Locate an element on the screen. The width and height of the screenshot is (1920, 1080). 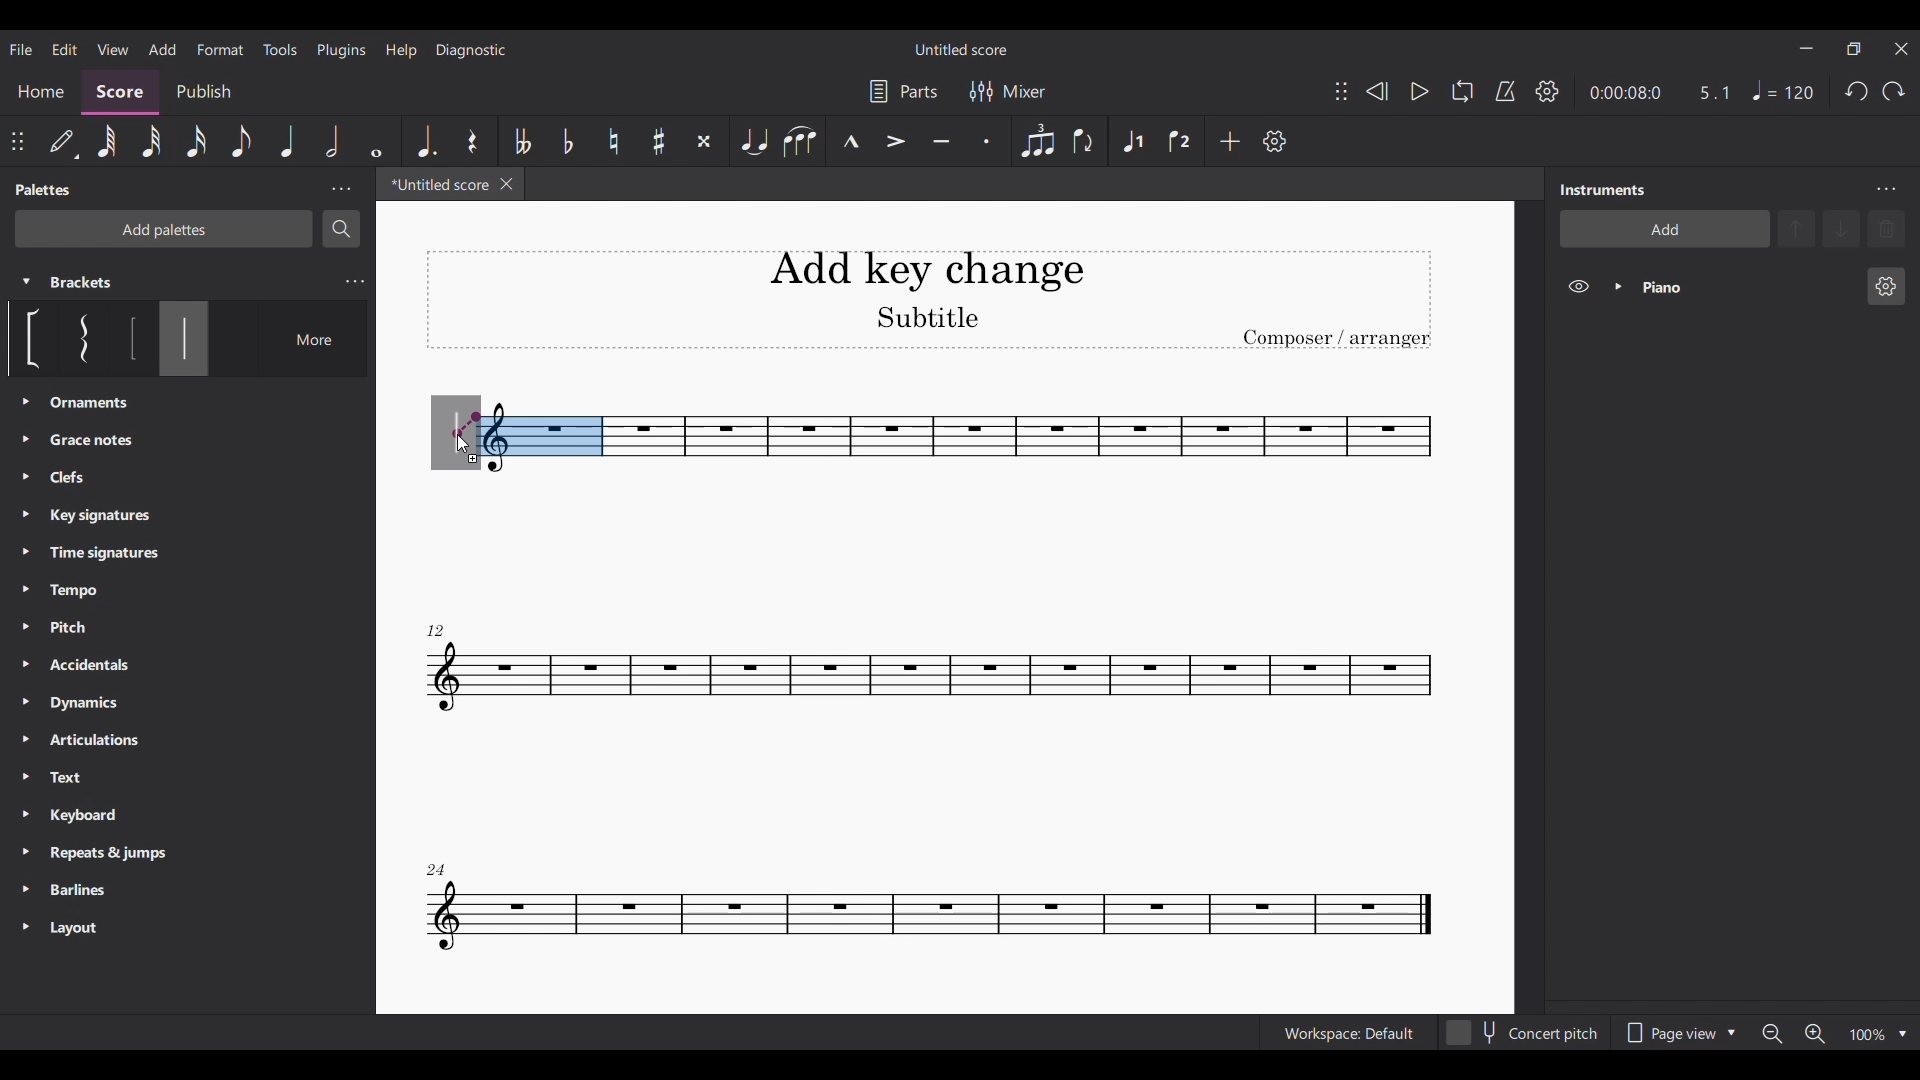
Instruments settings is located at coordinates (1886, 189).